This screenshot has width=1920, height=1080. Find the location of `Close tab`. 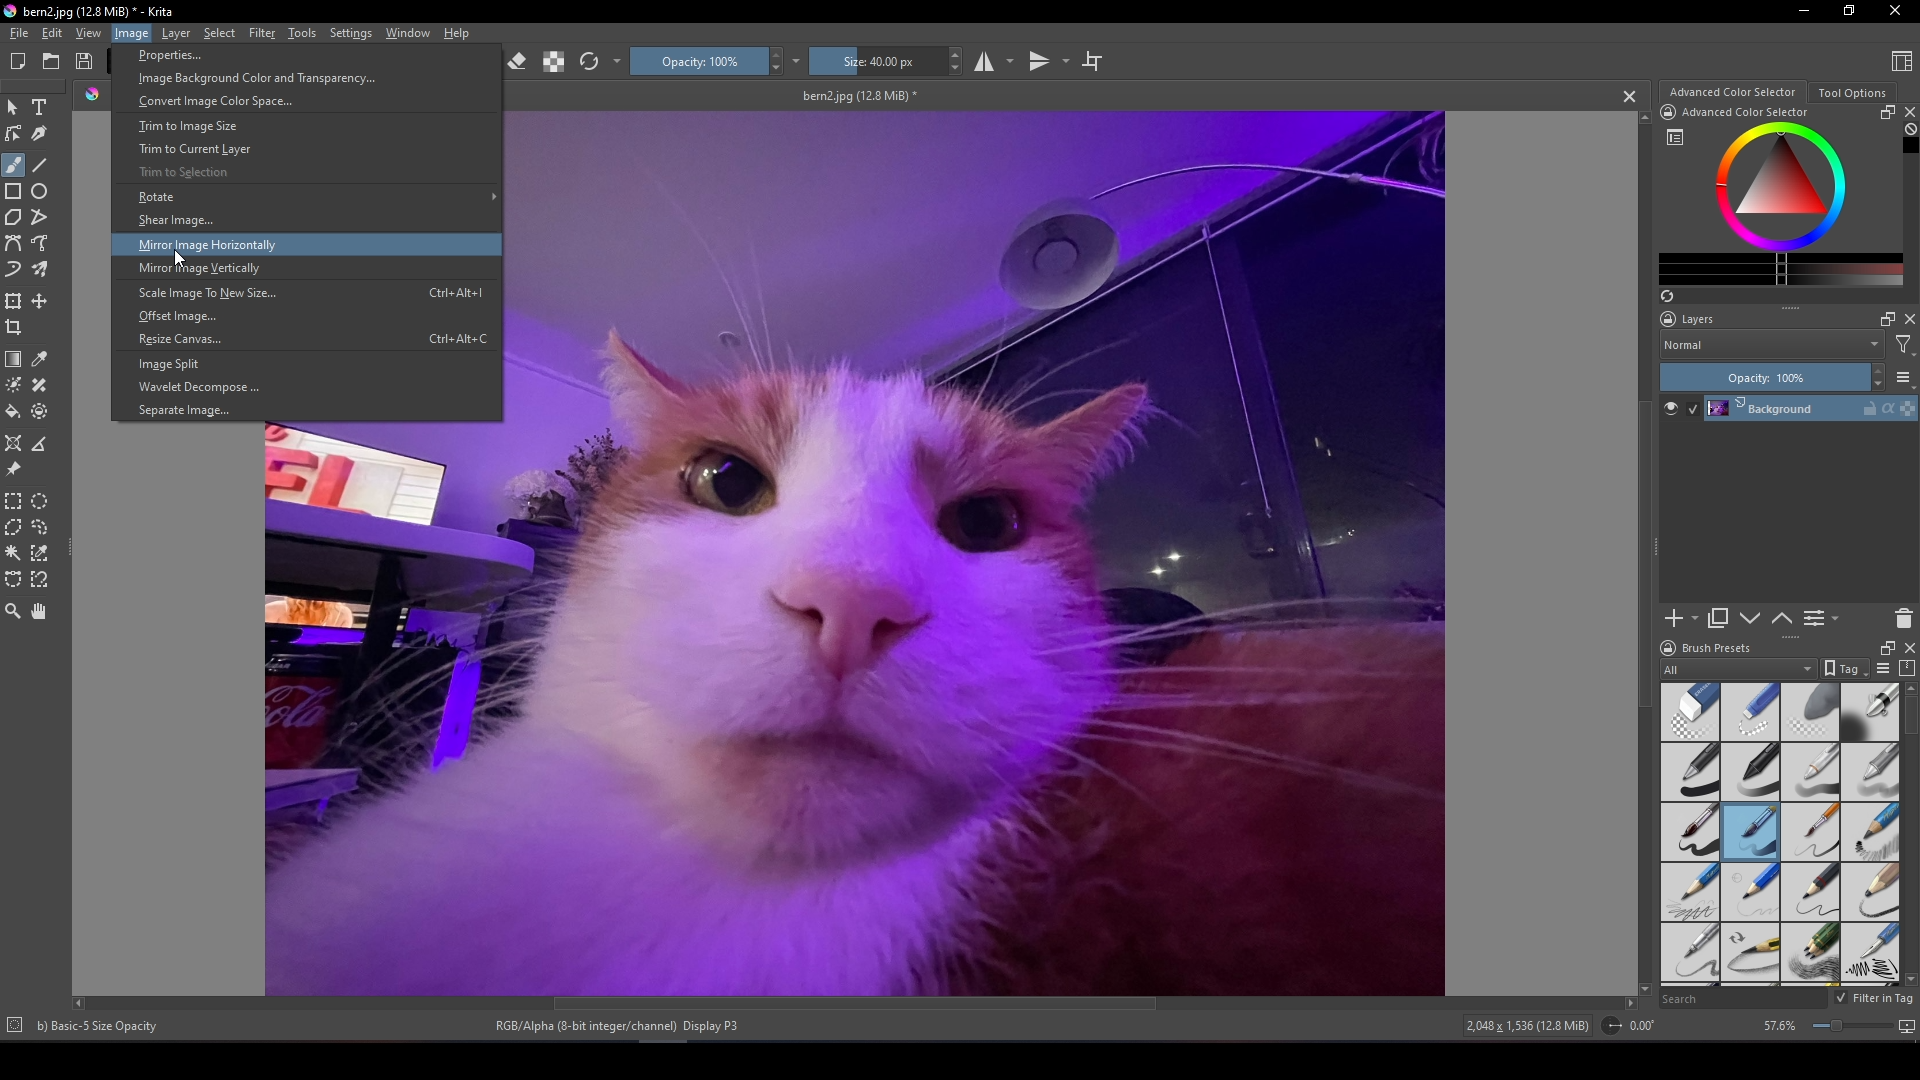

Close tab is located at coordinates (1628, 96).